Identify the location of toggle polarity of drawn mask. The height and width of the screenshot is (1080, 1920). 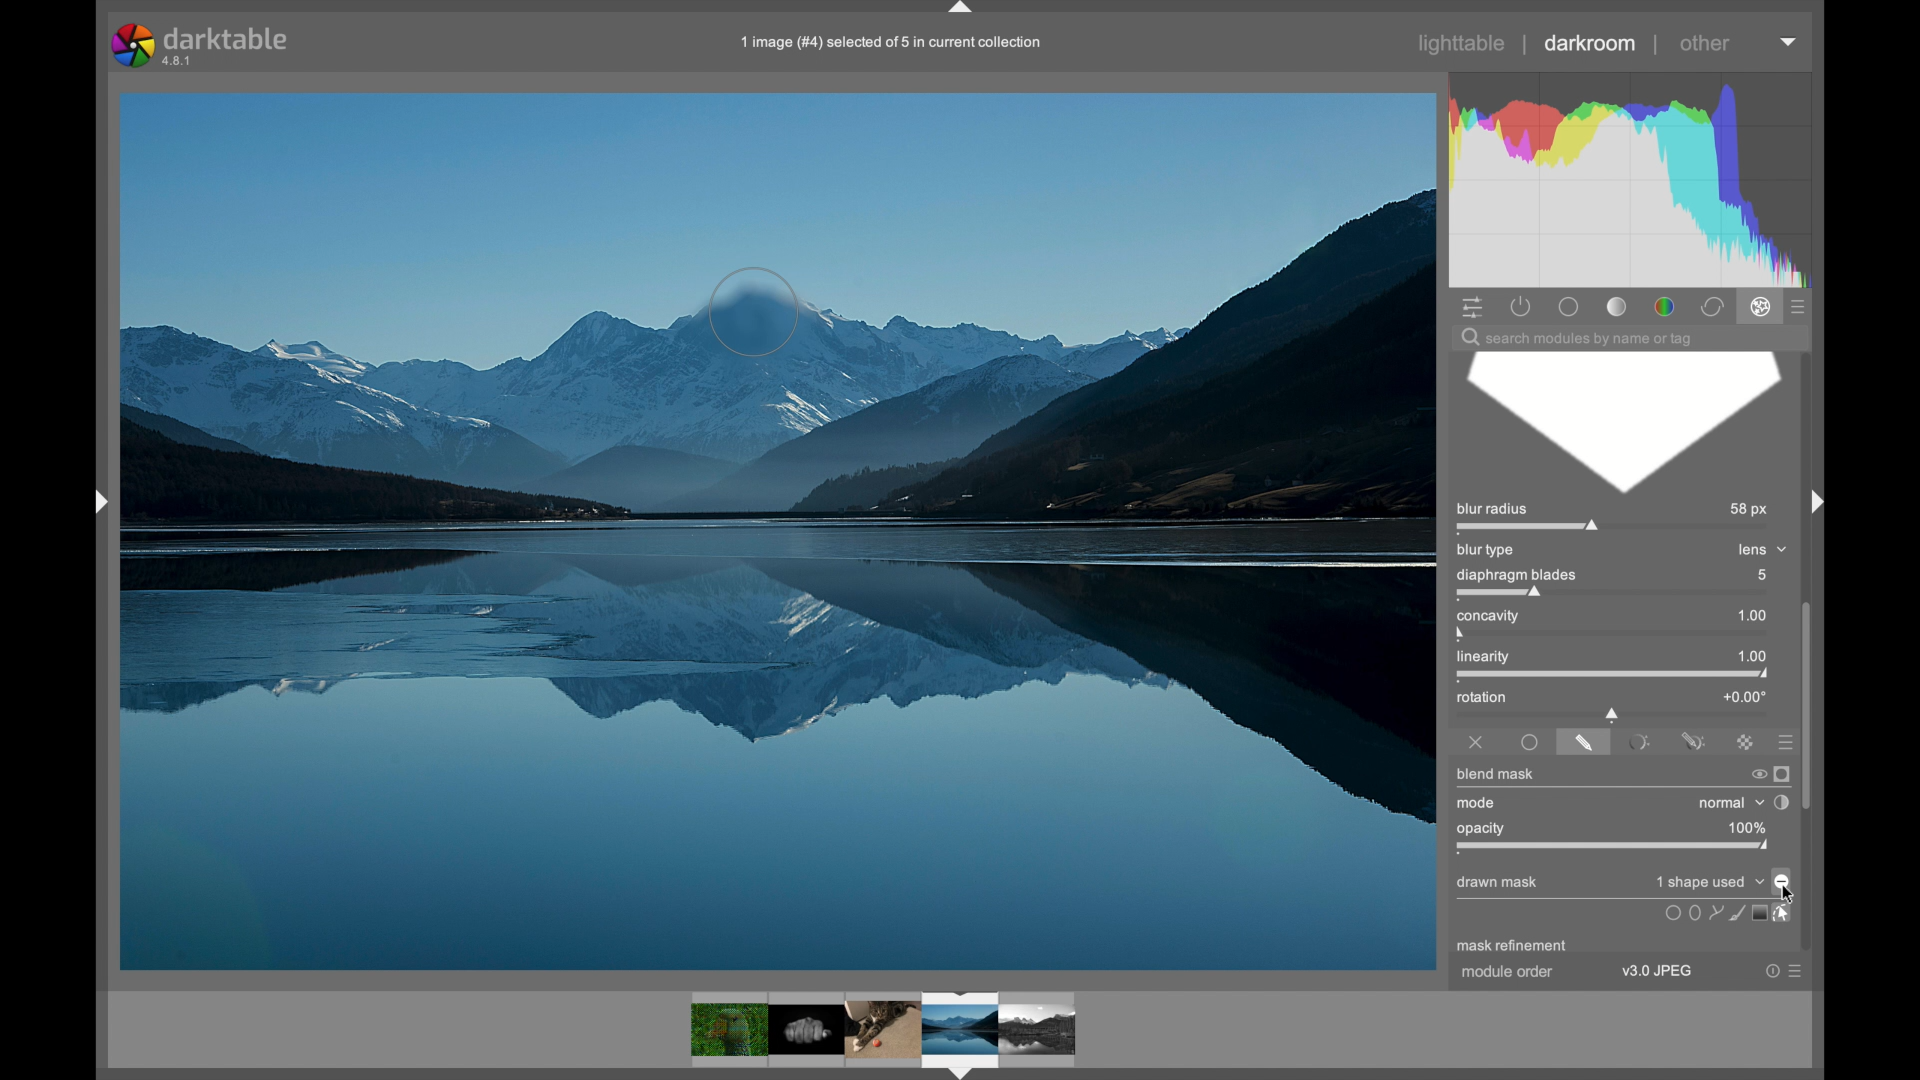
(1783, 881).